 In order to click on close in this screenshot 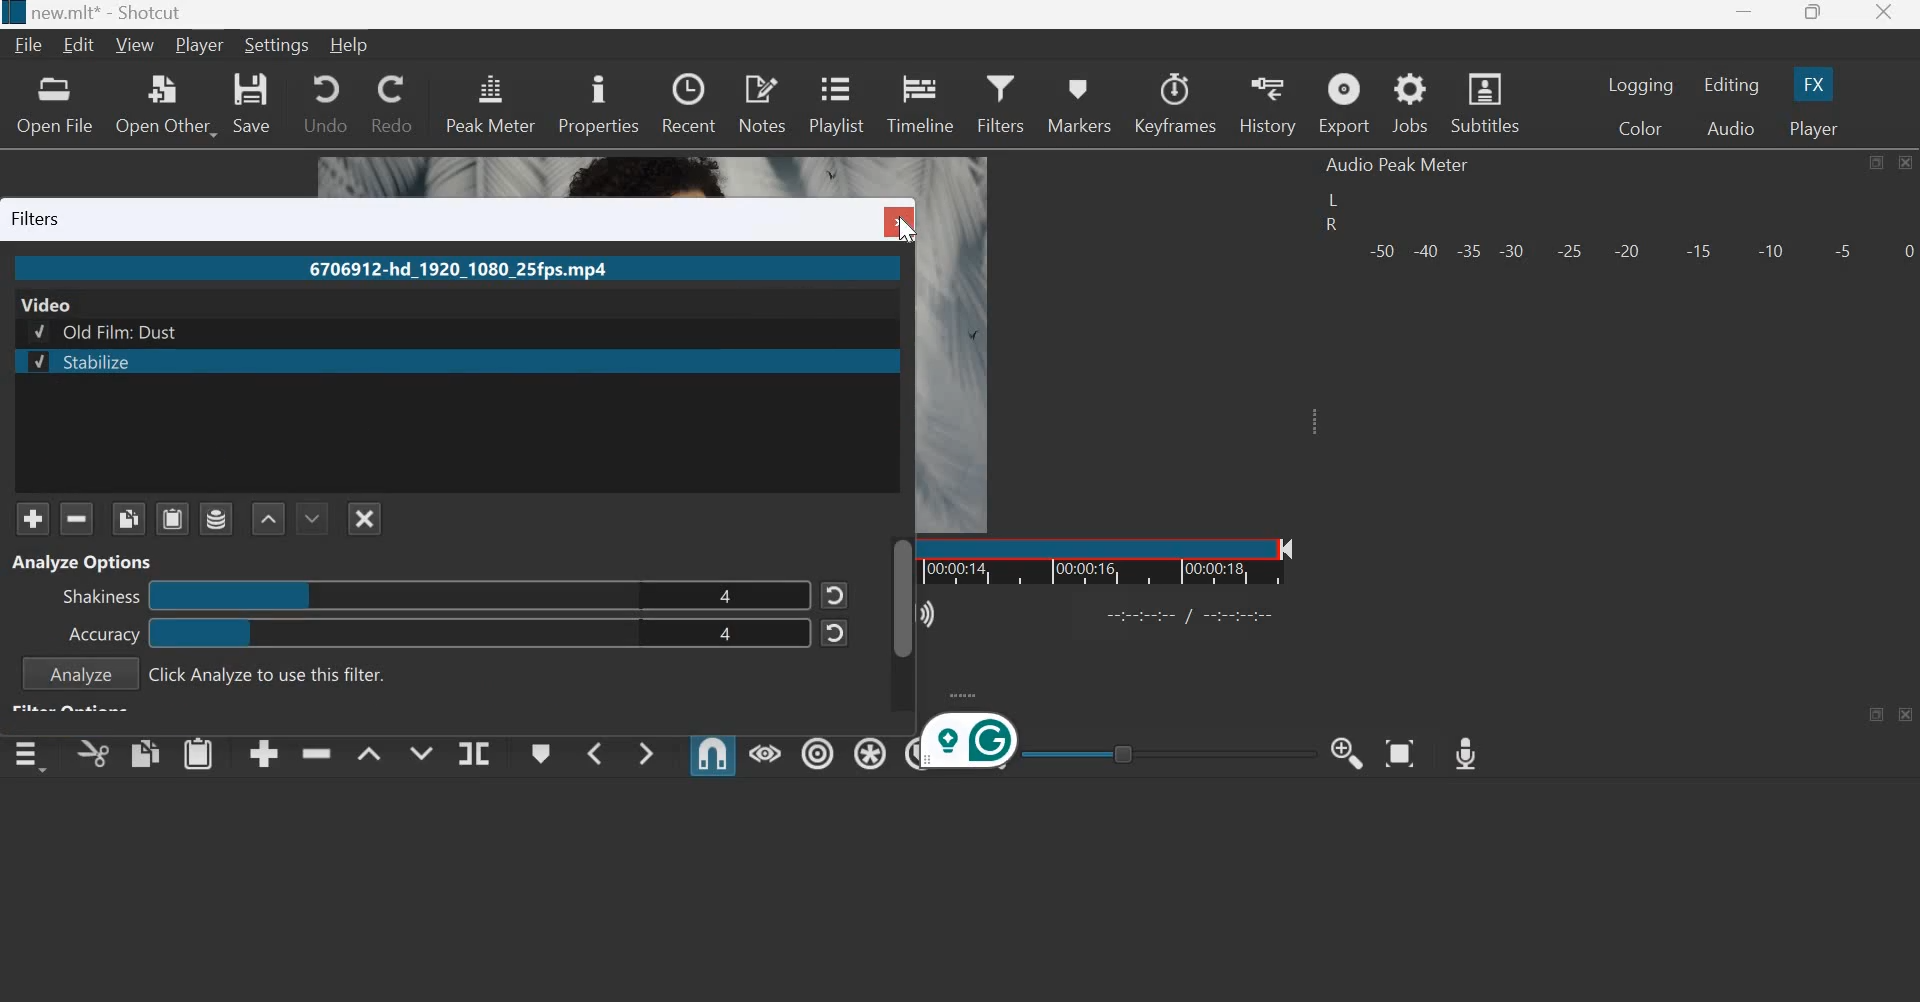, I will do `click(1906, 714)`.